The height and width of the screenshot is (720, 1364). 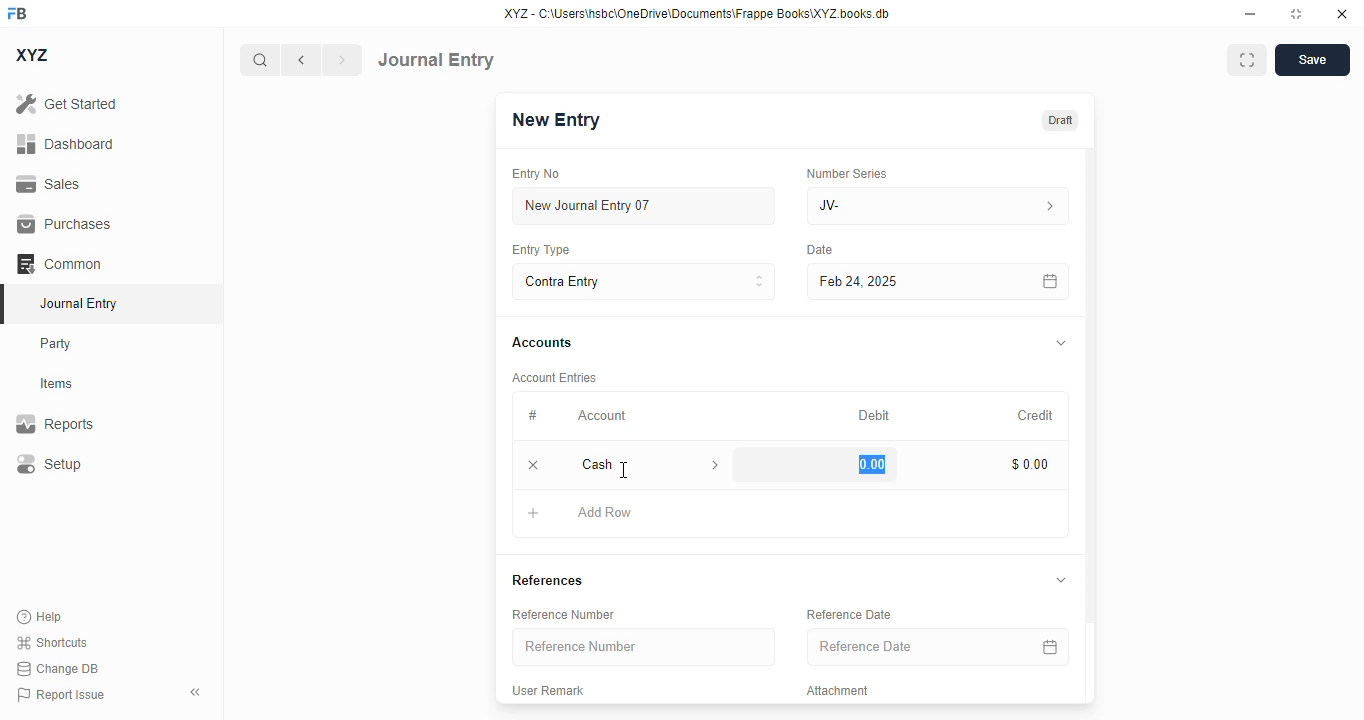 I want to click on search, so click(x=259, y=60).